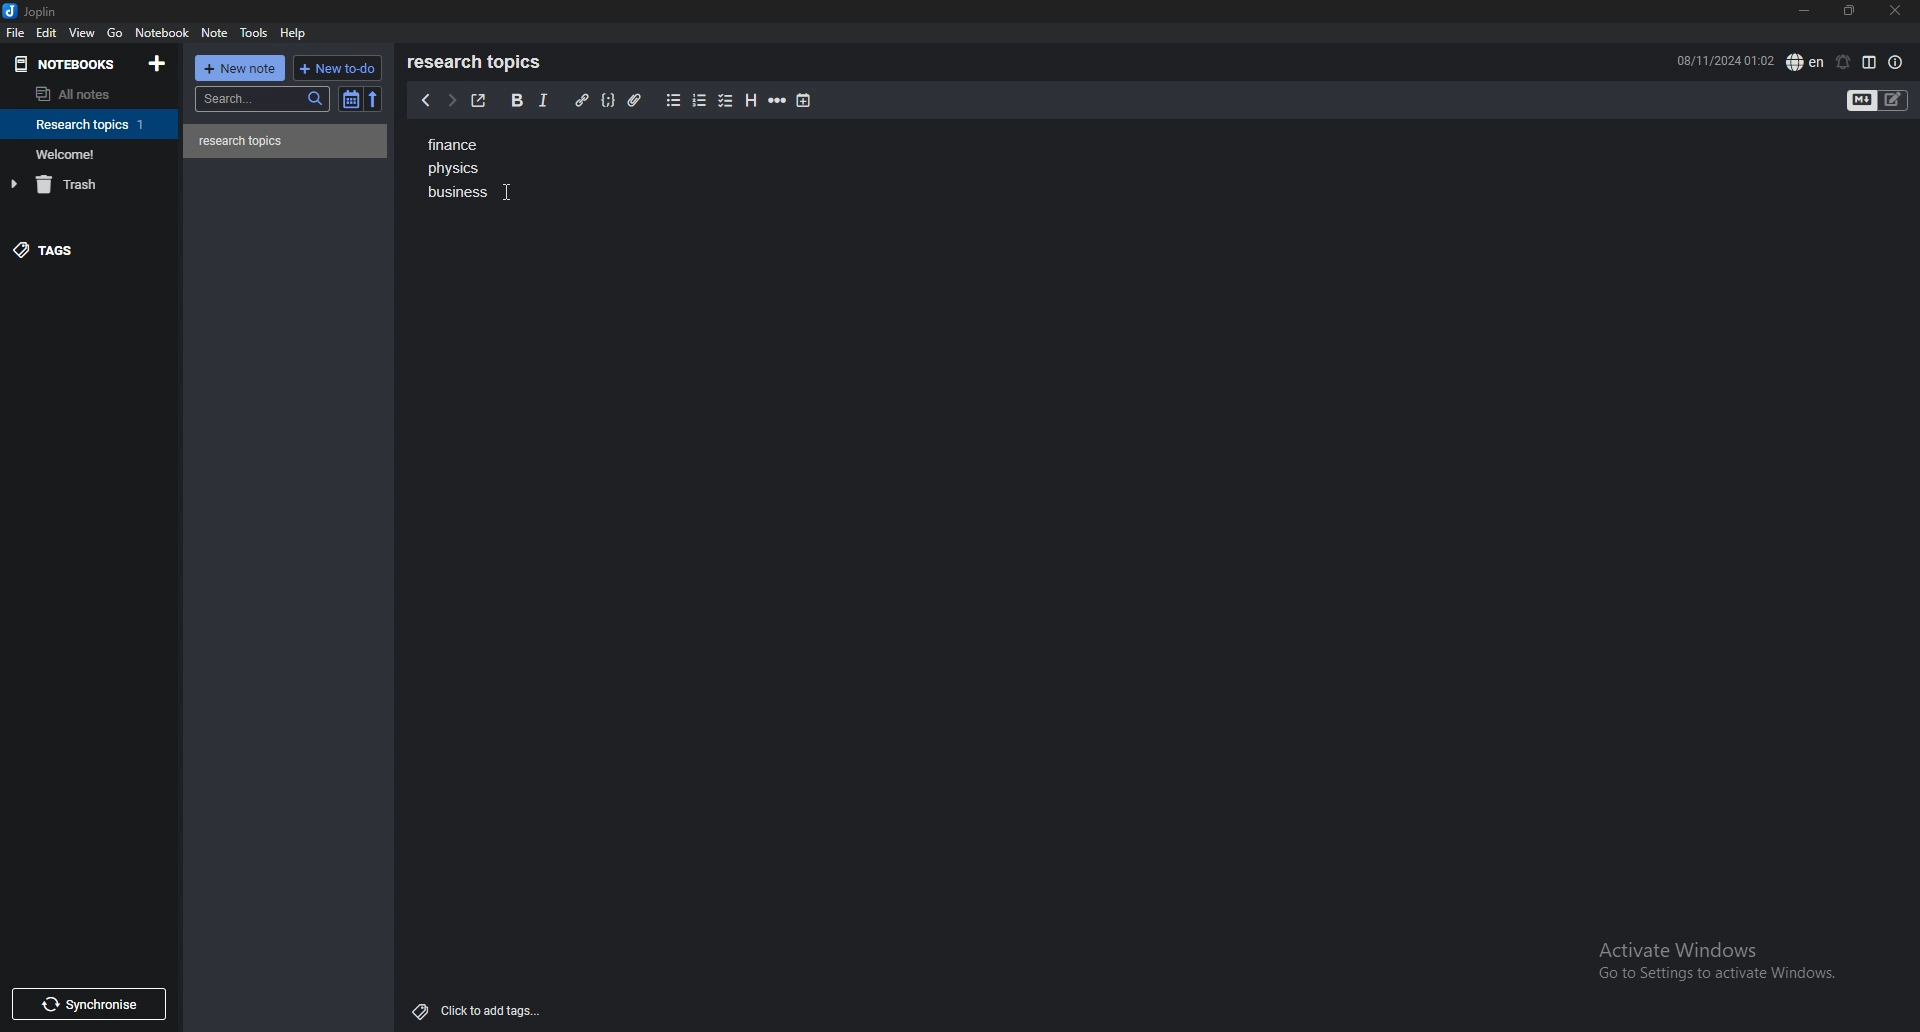  Describe the element at coordinates (296, 32) in the screenshot. I see `help` at that location.